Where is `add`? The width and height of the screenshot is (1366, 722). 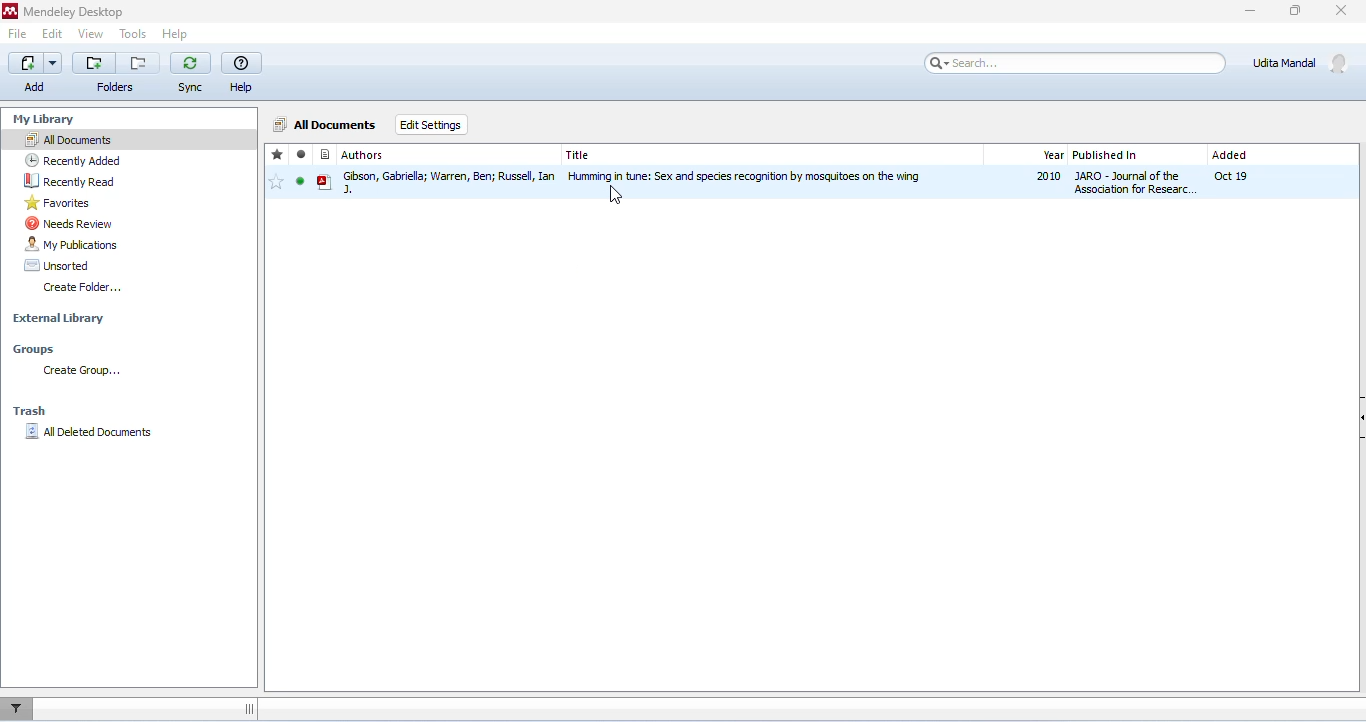 add is located at coordinates (34, 73).